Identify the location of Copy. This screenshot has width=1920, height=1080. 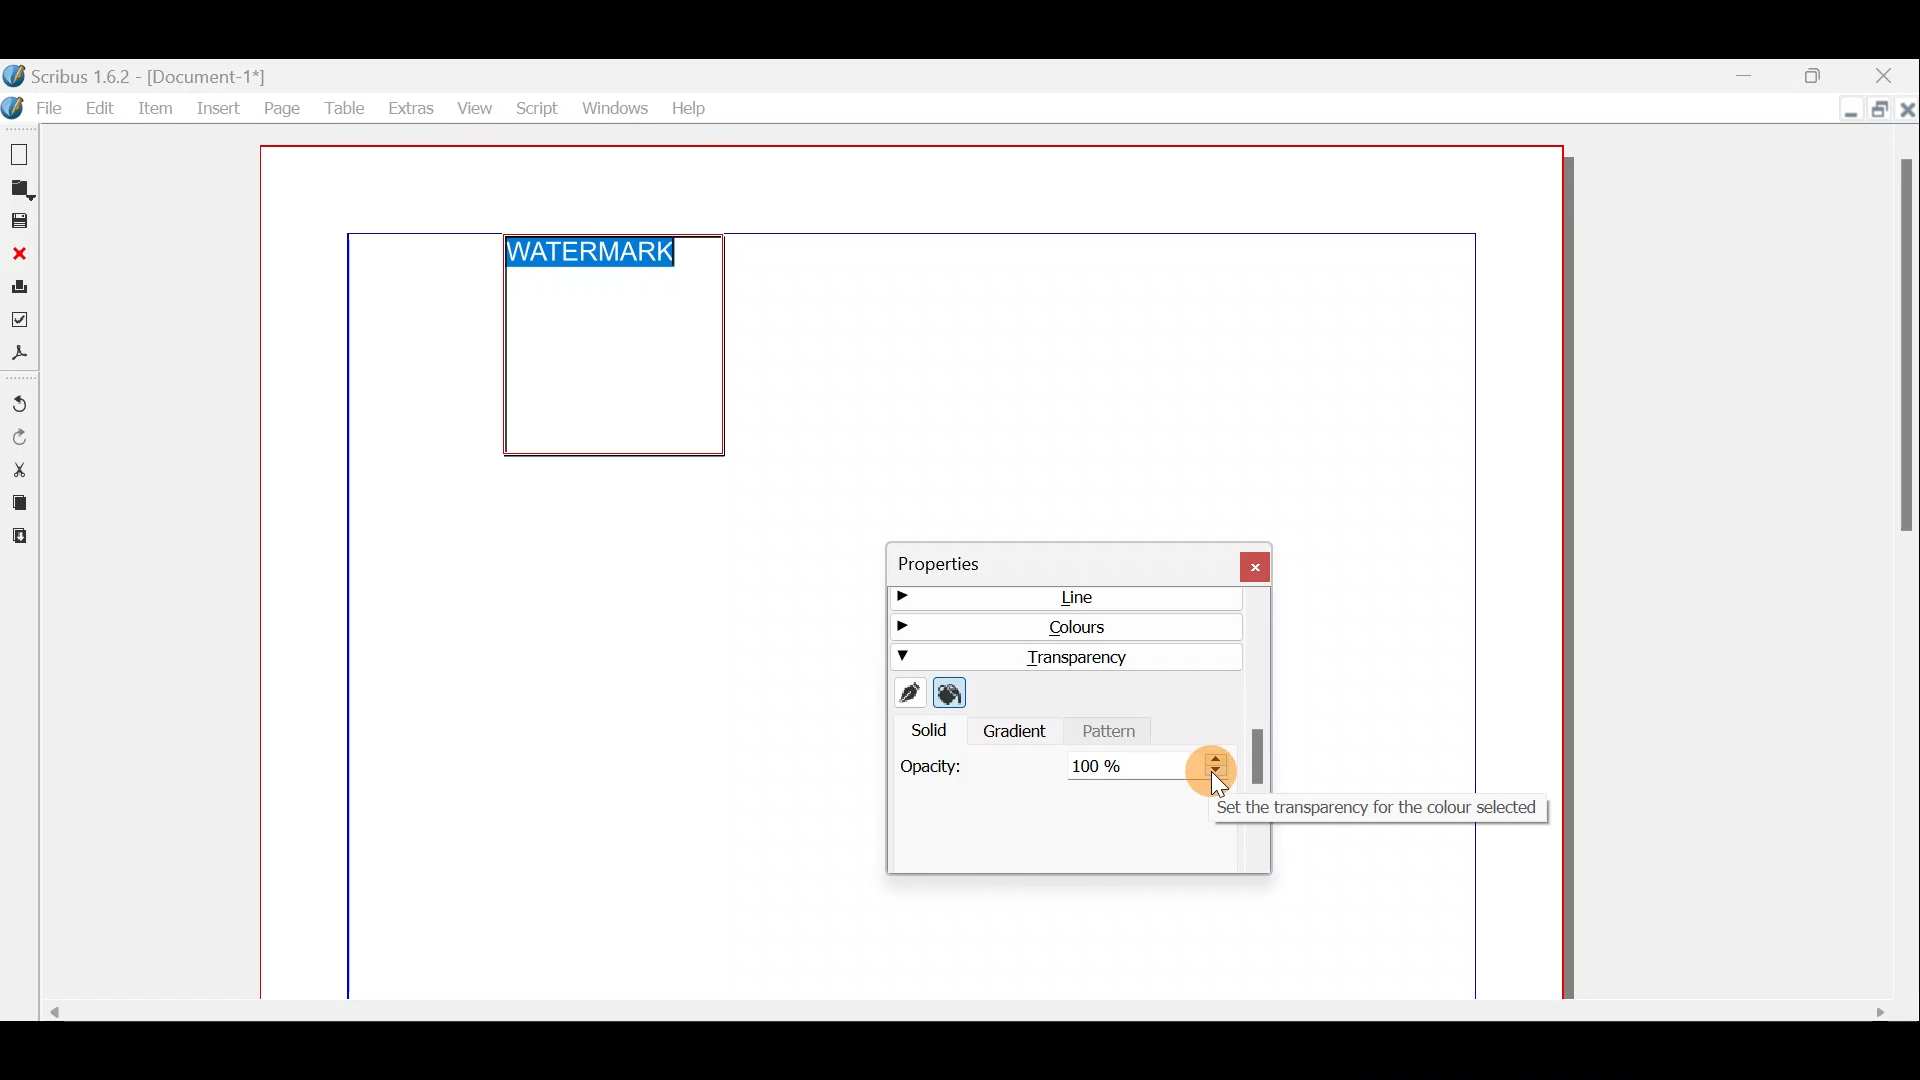
(16, 505).